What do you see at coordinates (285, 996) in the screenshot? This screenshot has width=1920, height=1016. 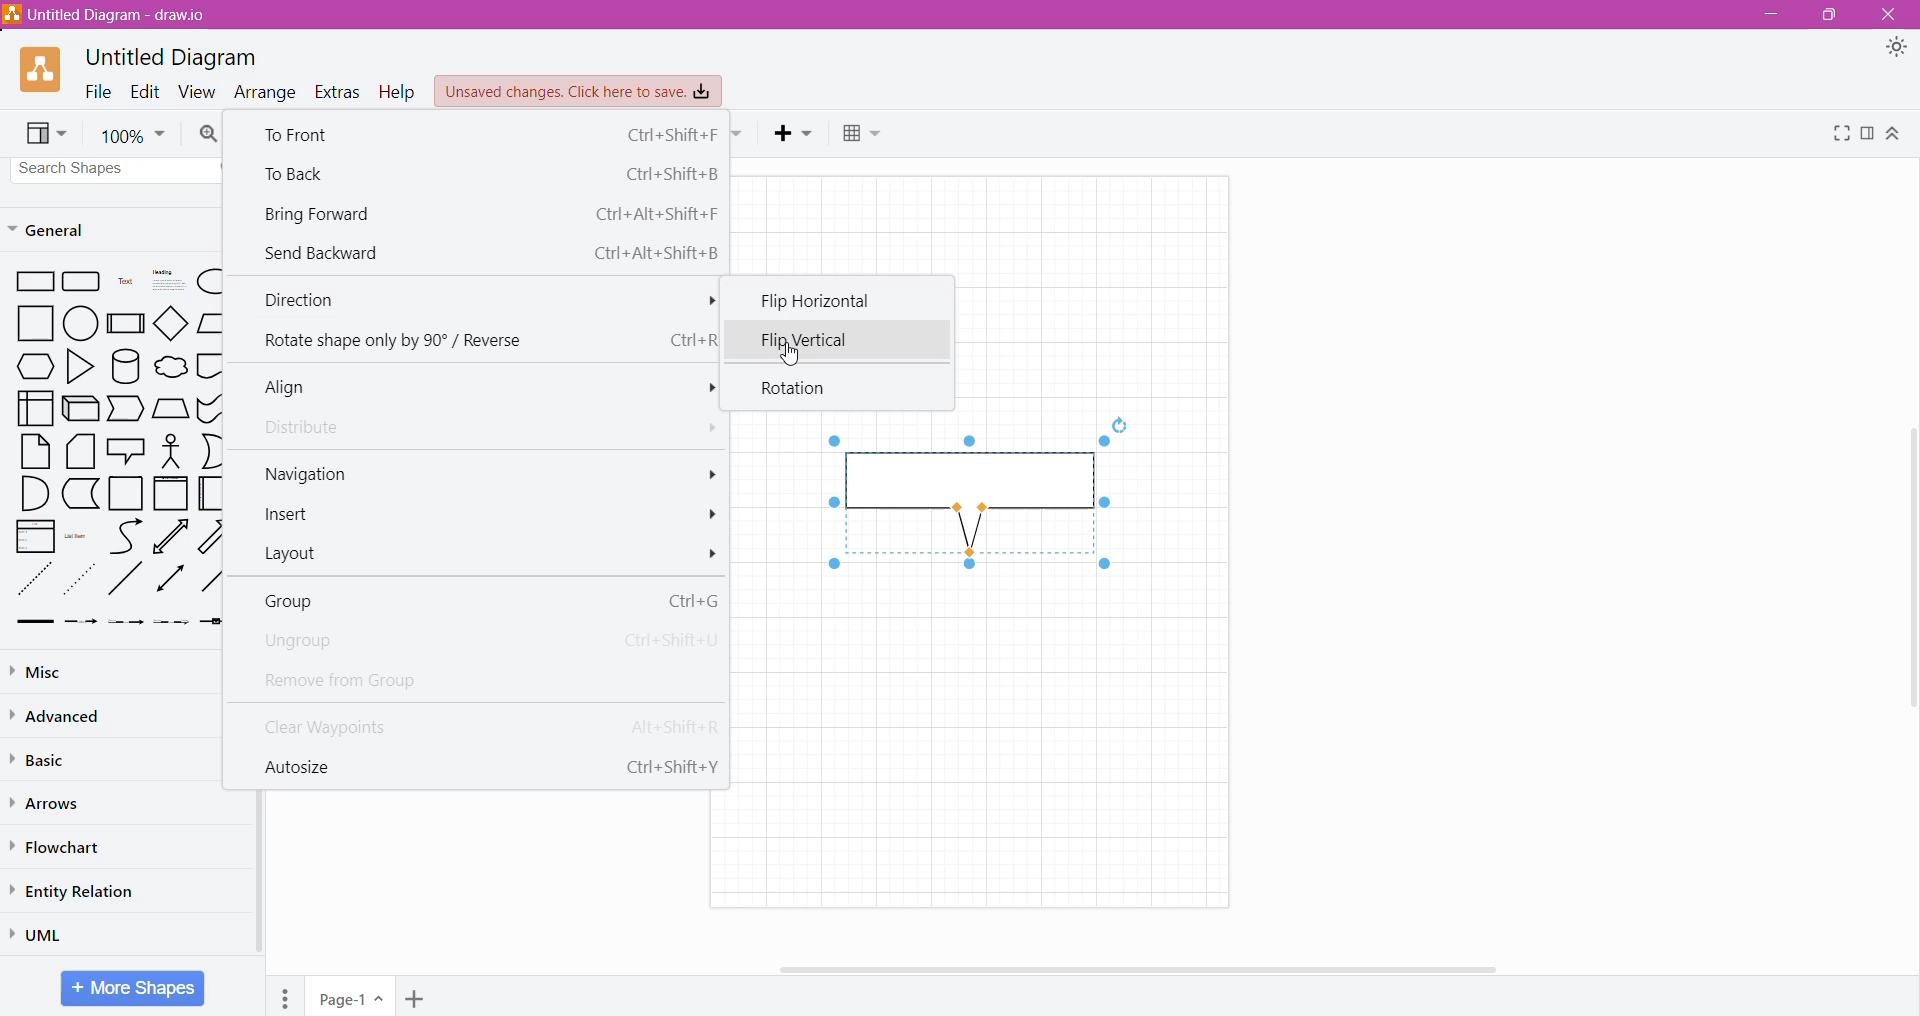 I see `Pages` at bounding box center [285, 996].